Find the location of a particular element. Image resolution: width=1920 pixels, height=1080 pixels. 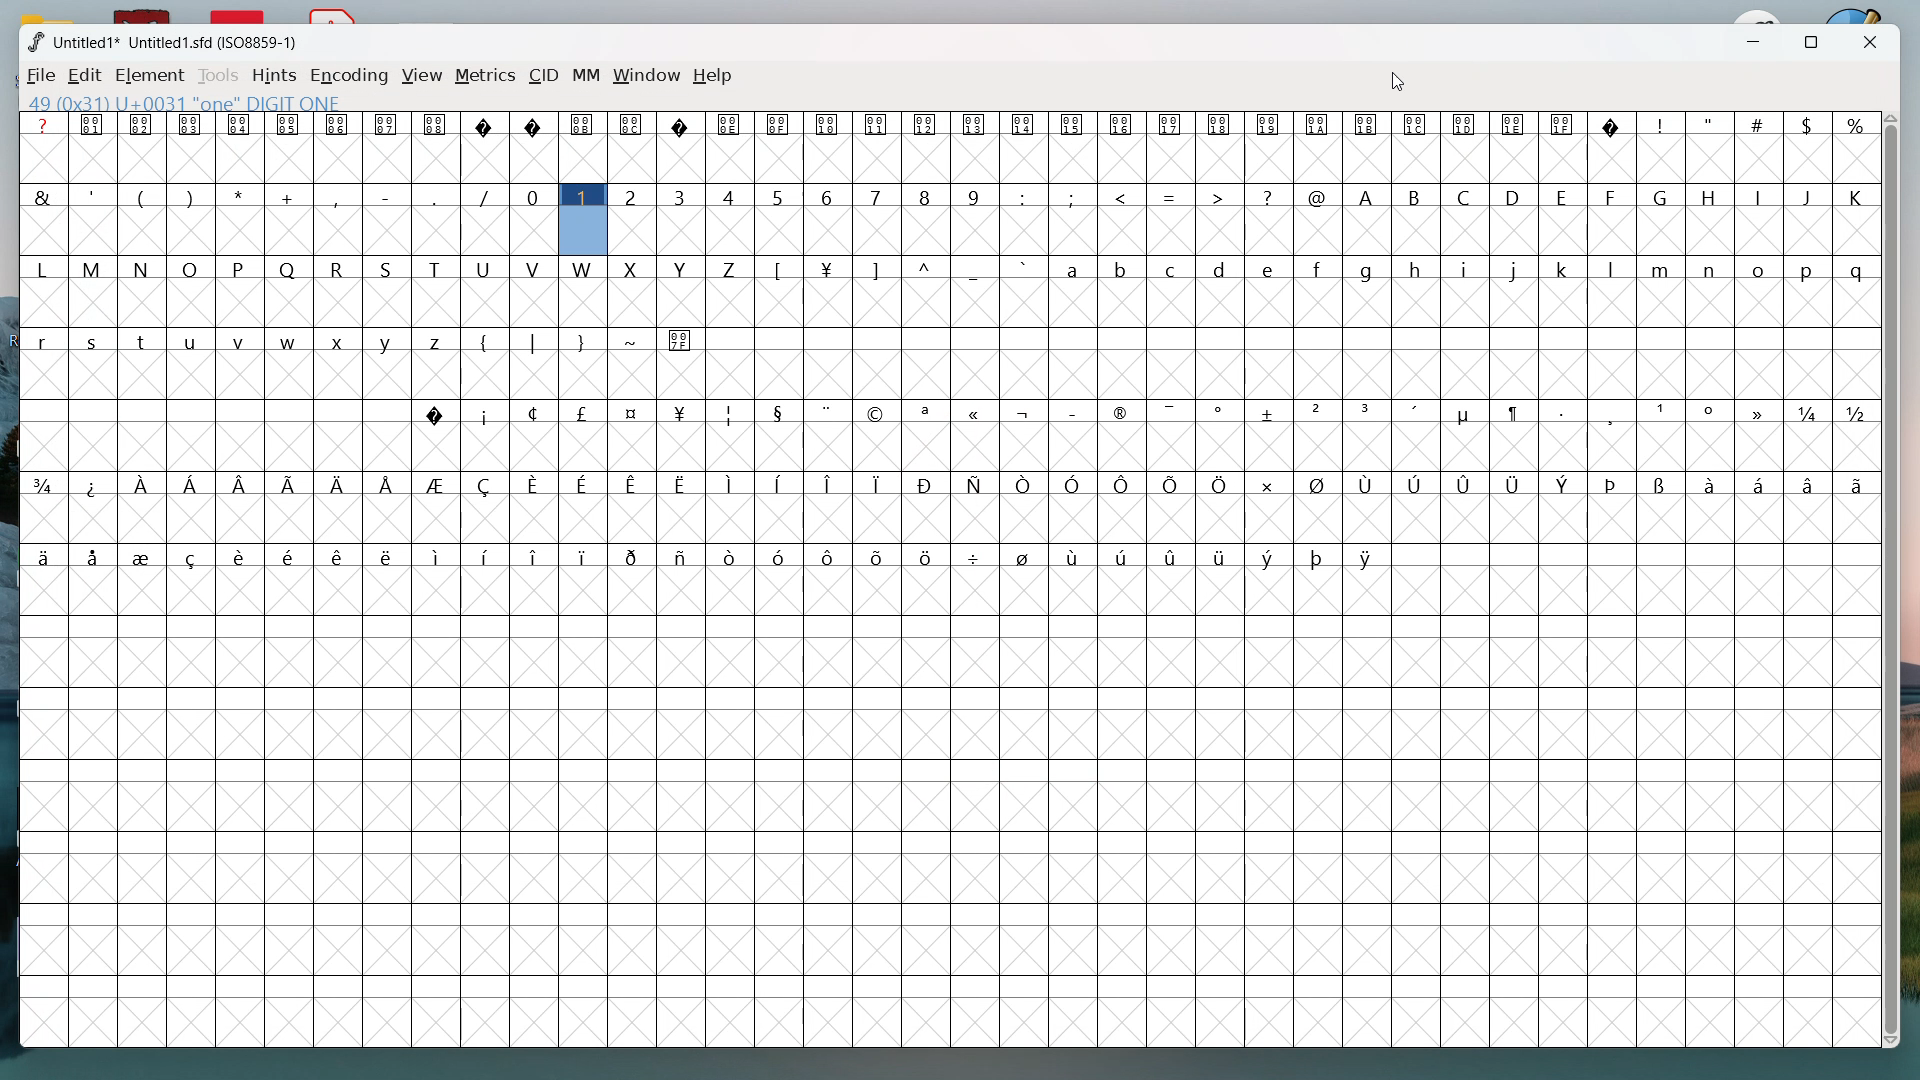

symbol is located at coordinates (1617, 482).